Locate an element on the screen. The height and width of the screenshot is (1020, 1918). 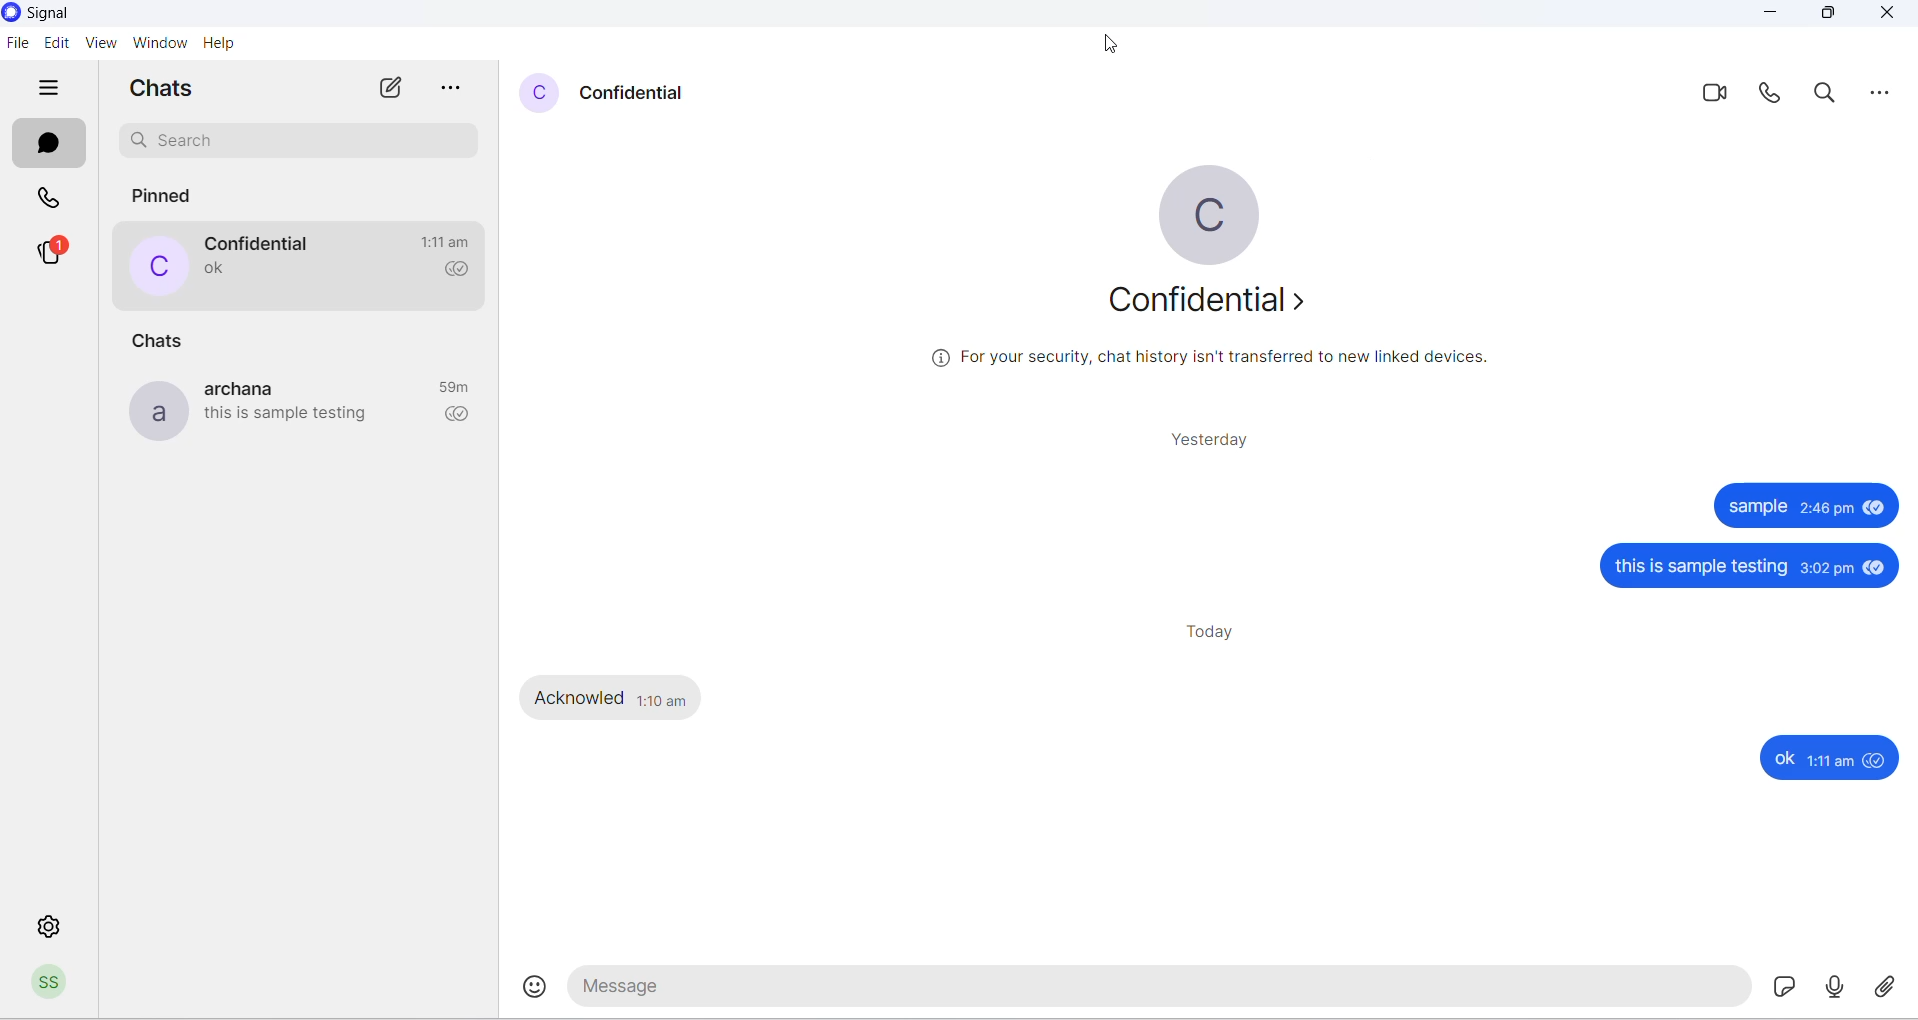
about contact is located at coordinates (1214, 308).